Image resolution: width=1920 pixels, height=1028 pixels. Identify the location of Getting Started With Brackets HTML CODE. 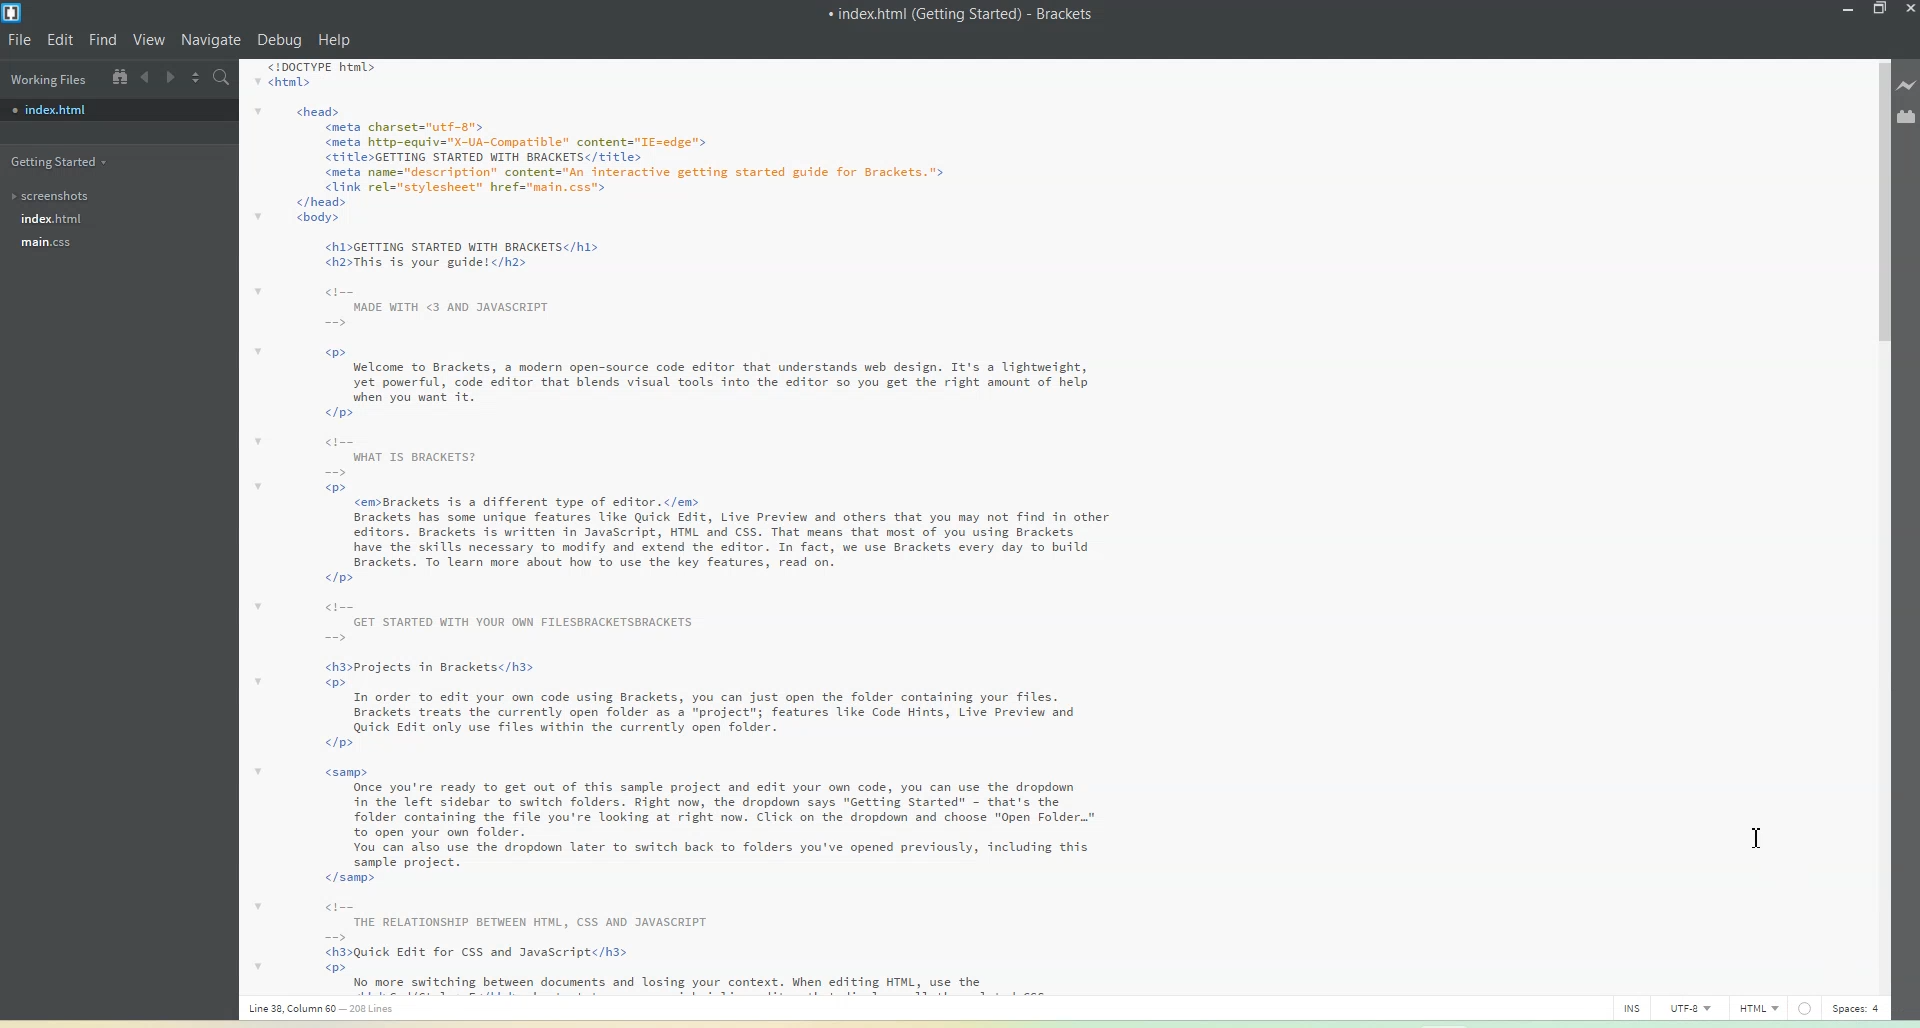
(734, 529).